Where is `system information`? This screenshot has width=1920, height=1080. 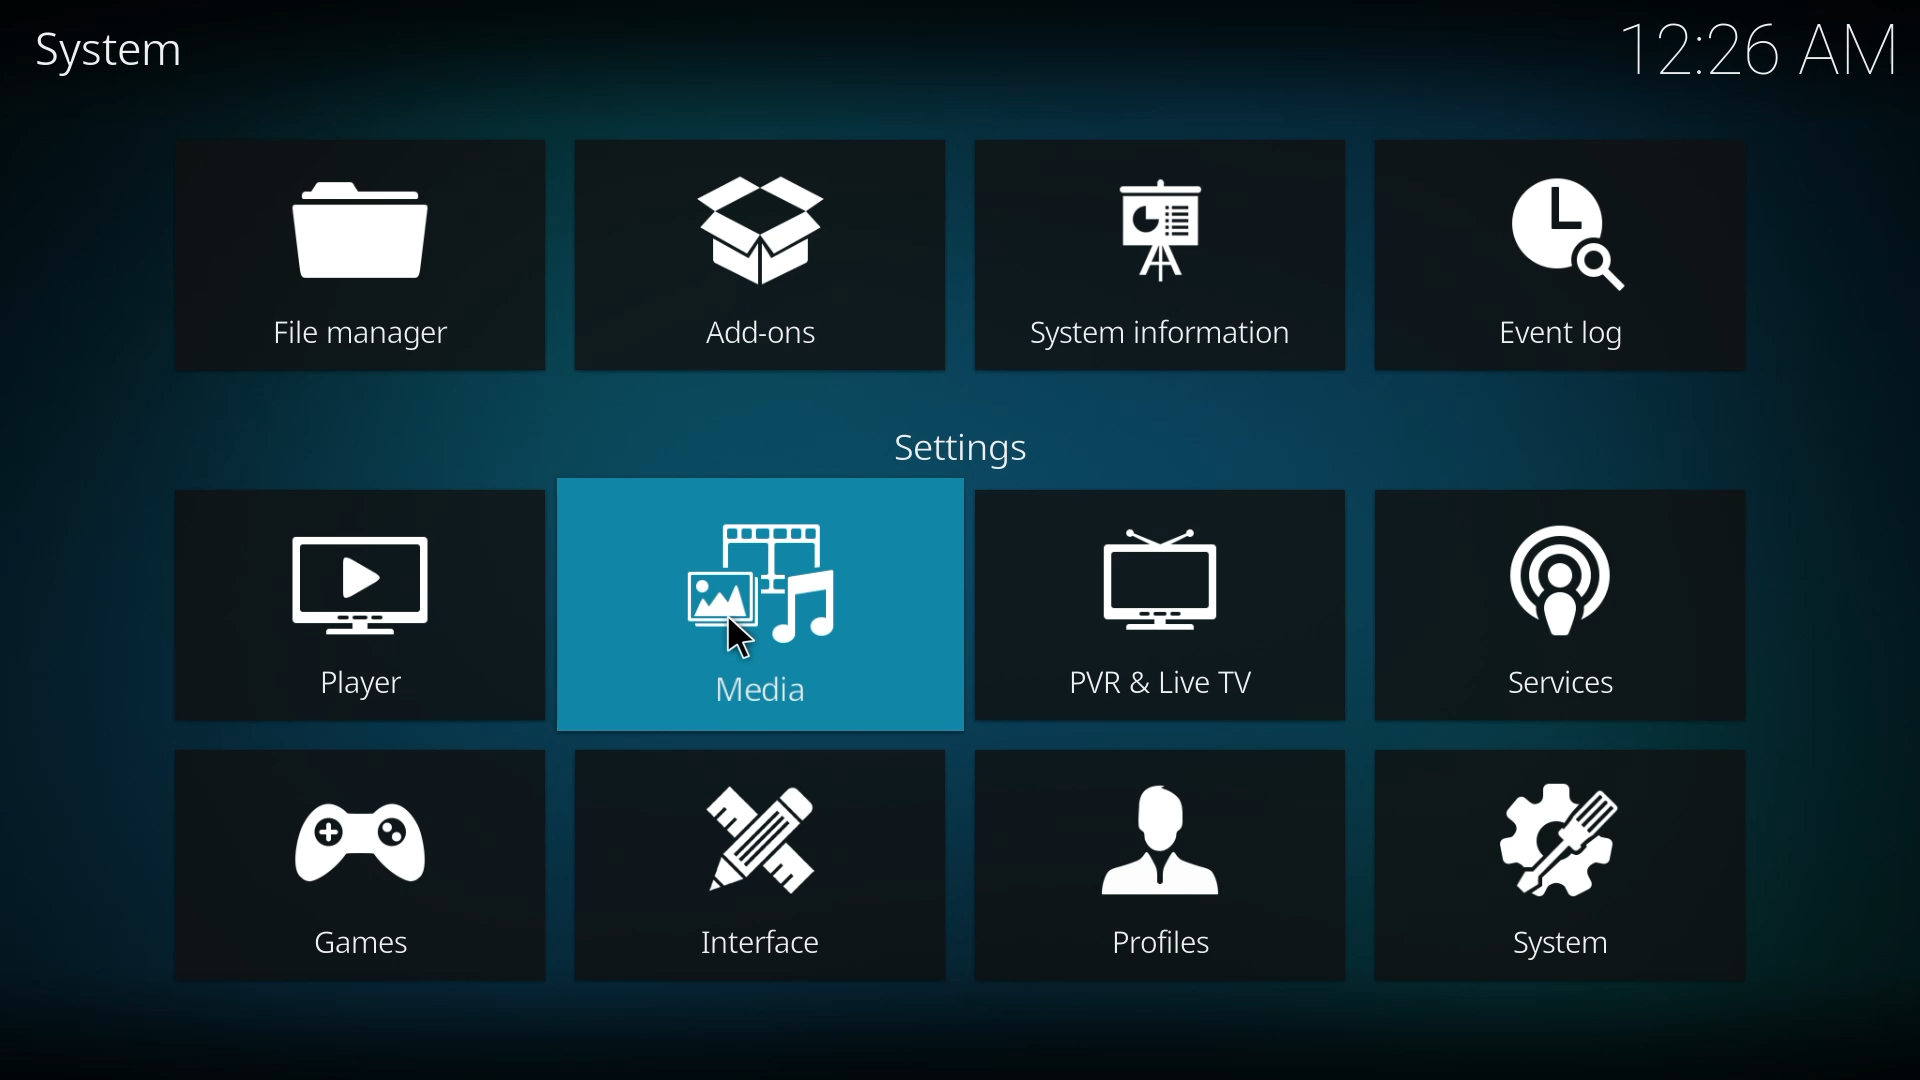
system information is located at coordinates (1160, 255).